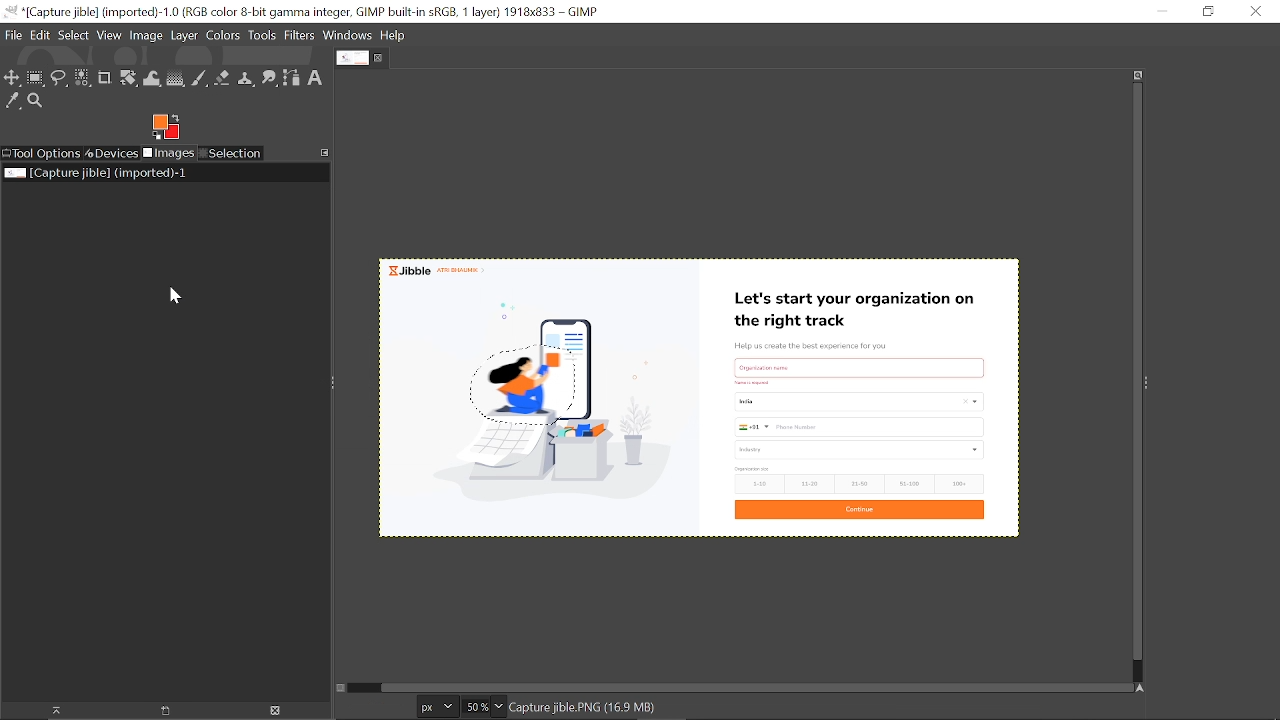 This screenshot has height=720, width=1280. What do you see at coordinates (166, 298) in the screenshot?
I see `Cursor here` at bounding box center [166, 298].